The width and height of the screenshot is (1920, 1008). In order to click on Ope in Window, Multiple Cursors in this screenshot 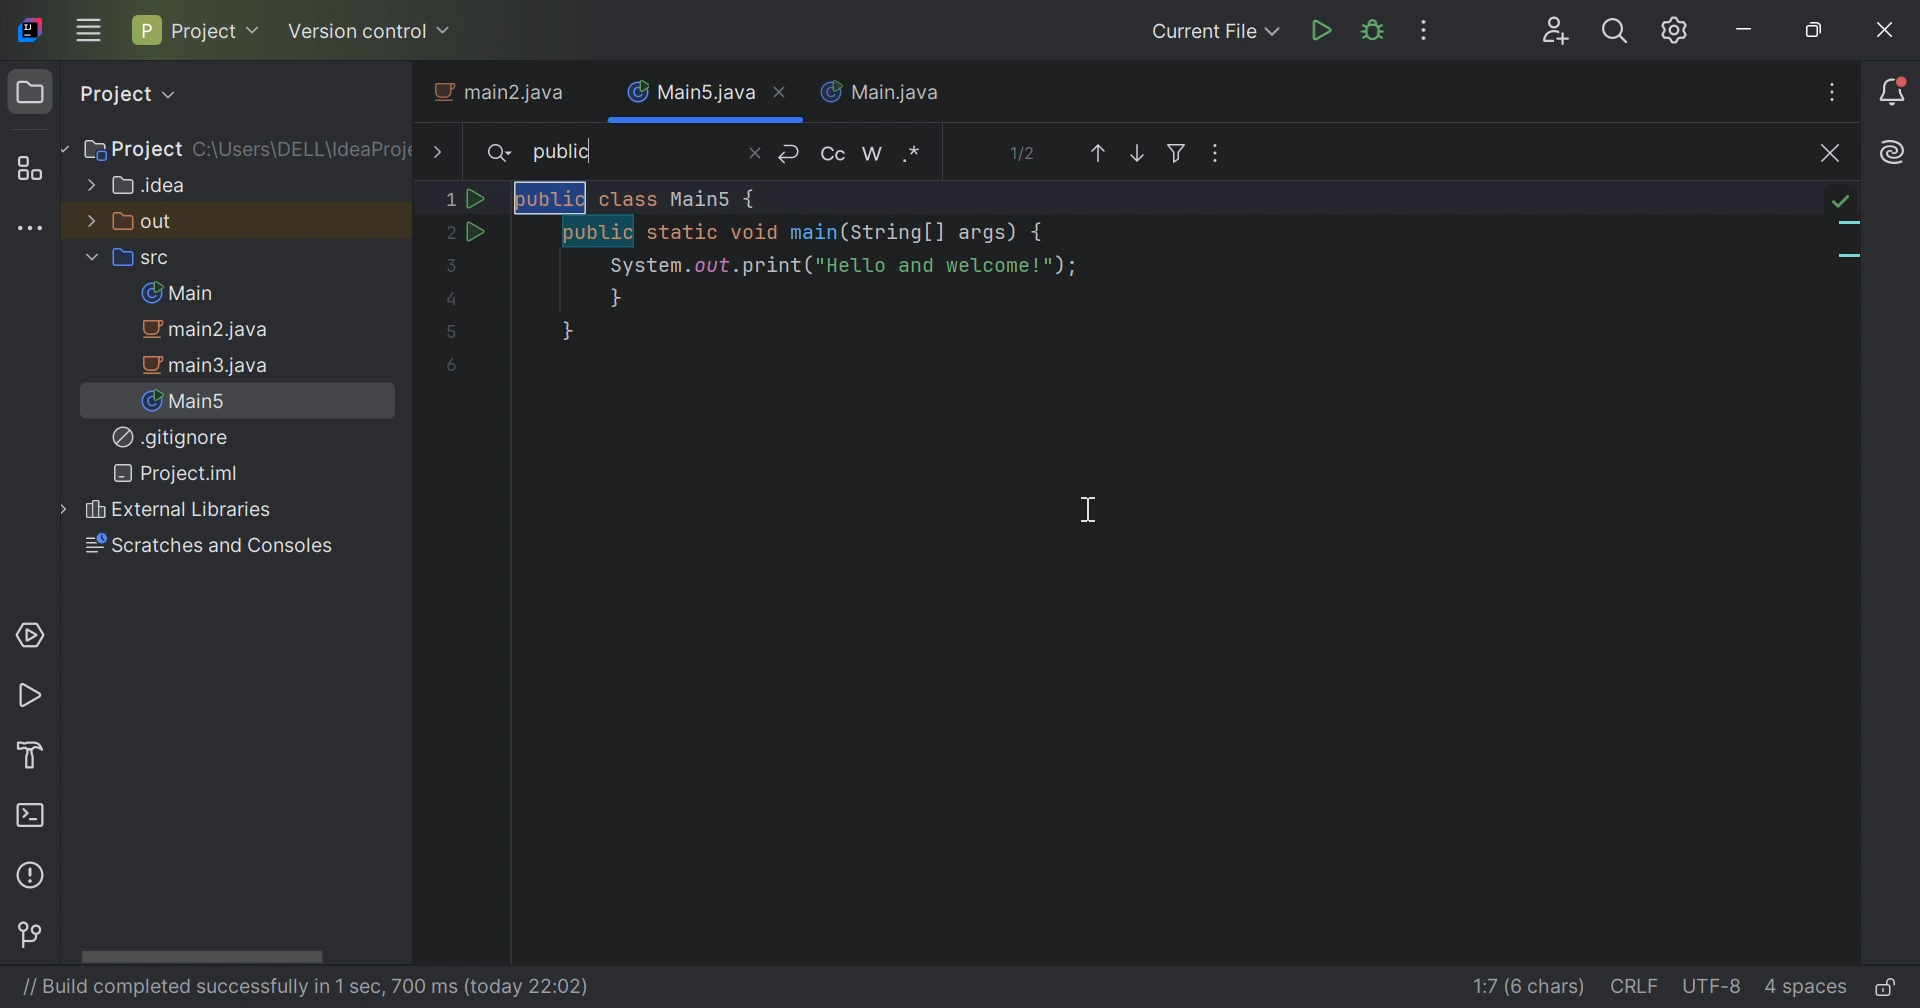, I will do `click(1213, 153)`.